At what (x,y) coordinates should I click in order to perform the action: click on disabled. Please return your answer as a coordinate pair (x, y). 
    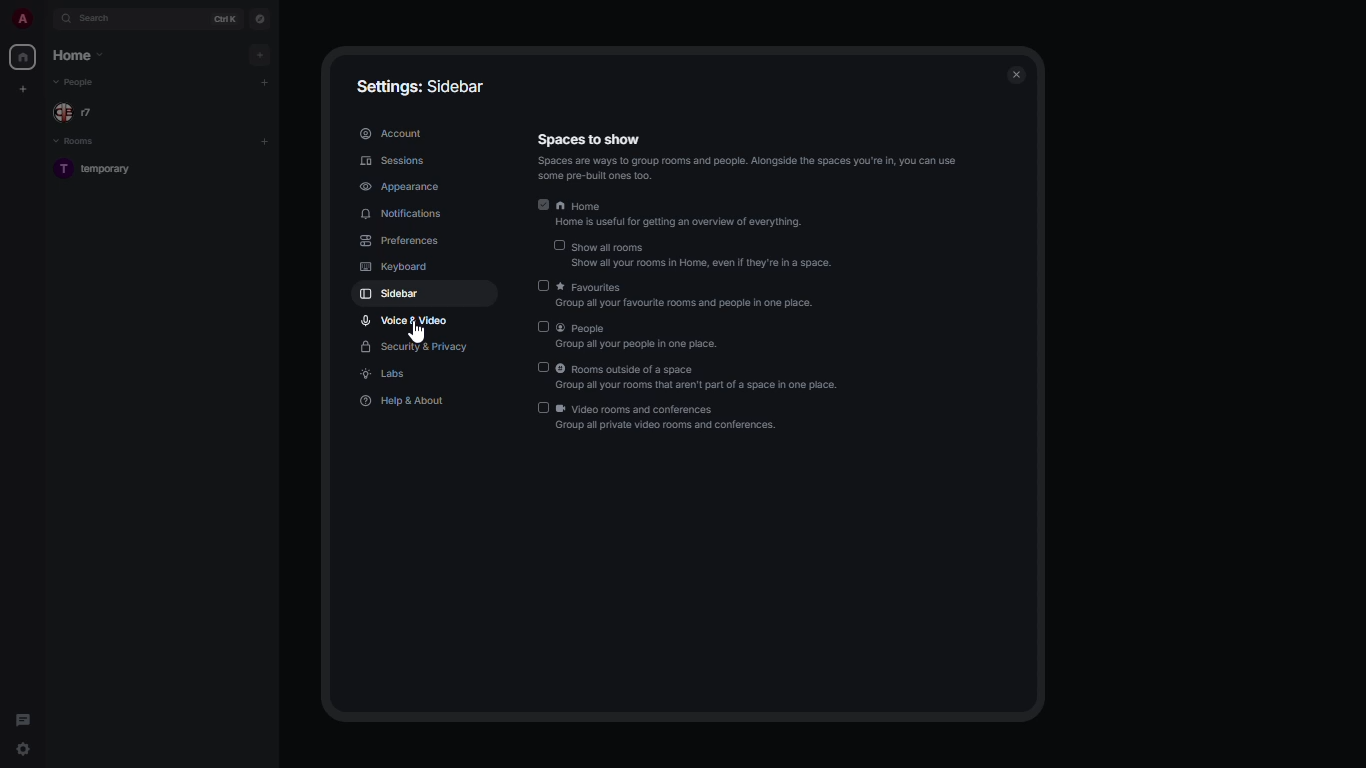
    Looking at the image, I should click on (542, 408).